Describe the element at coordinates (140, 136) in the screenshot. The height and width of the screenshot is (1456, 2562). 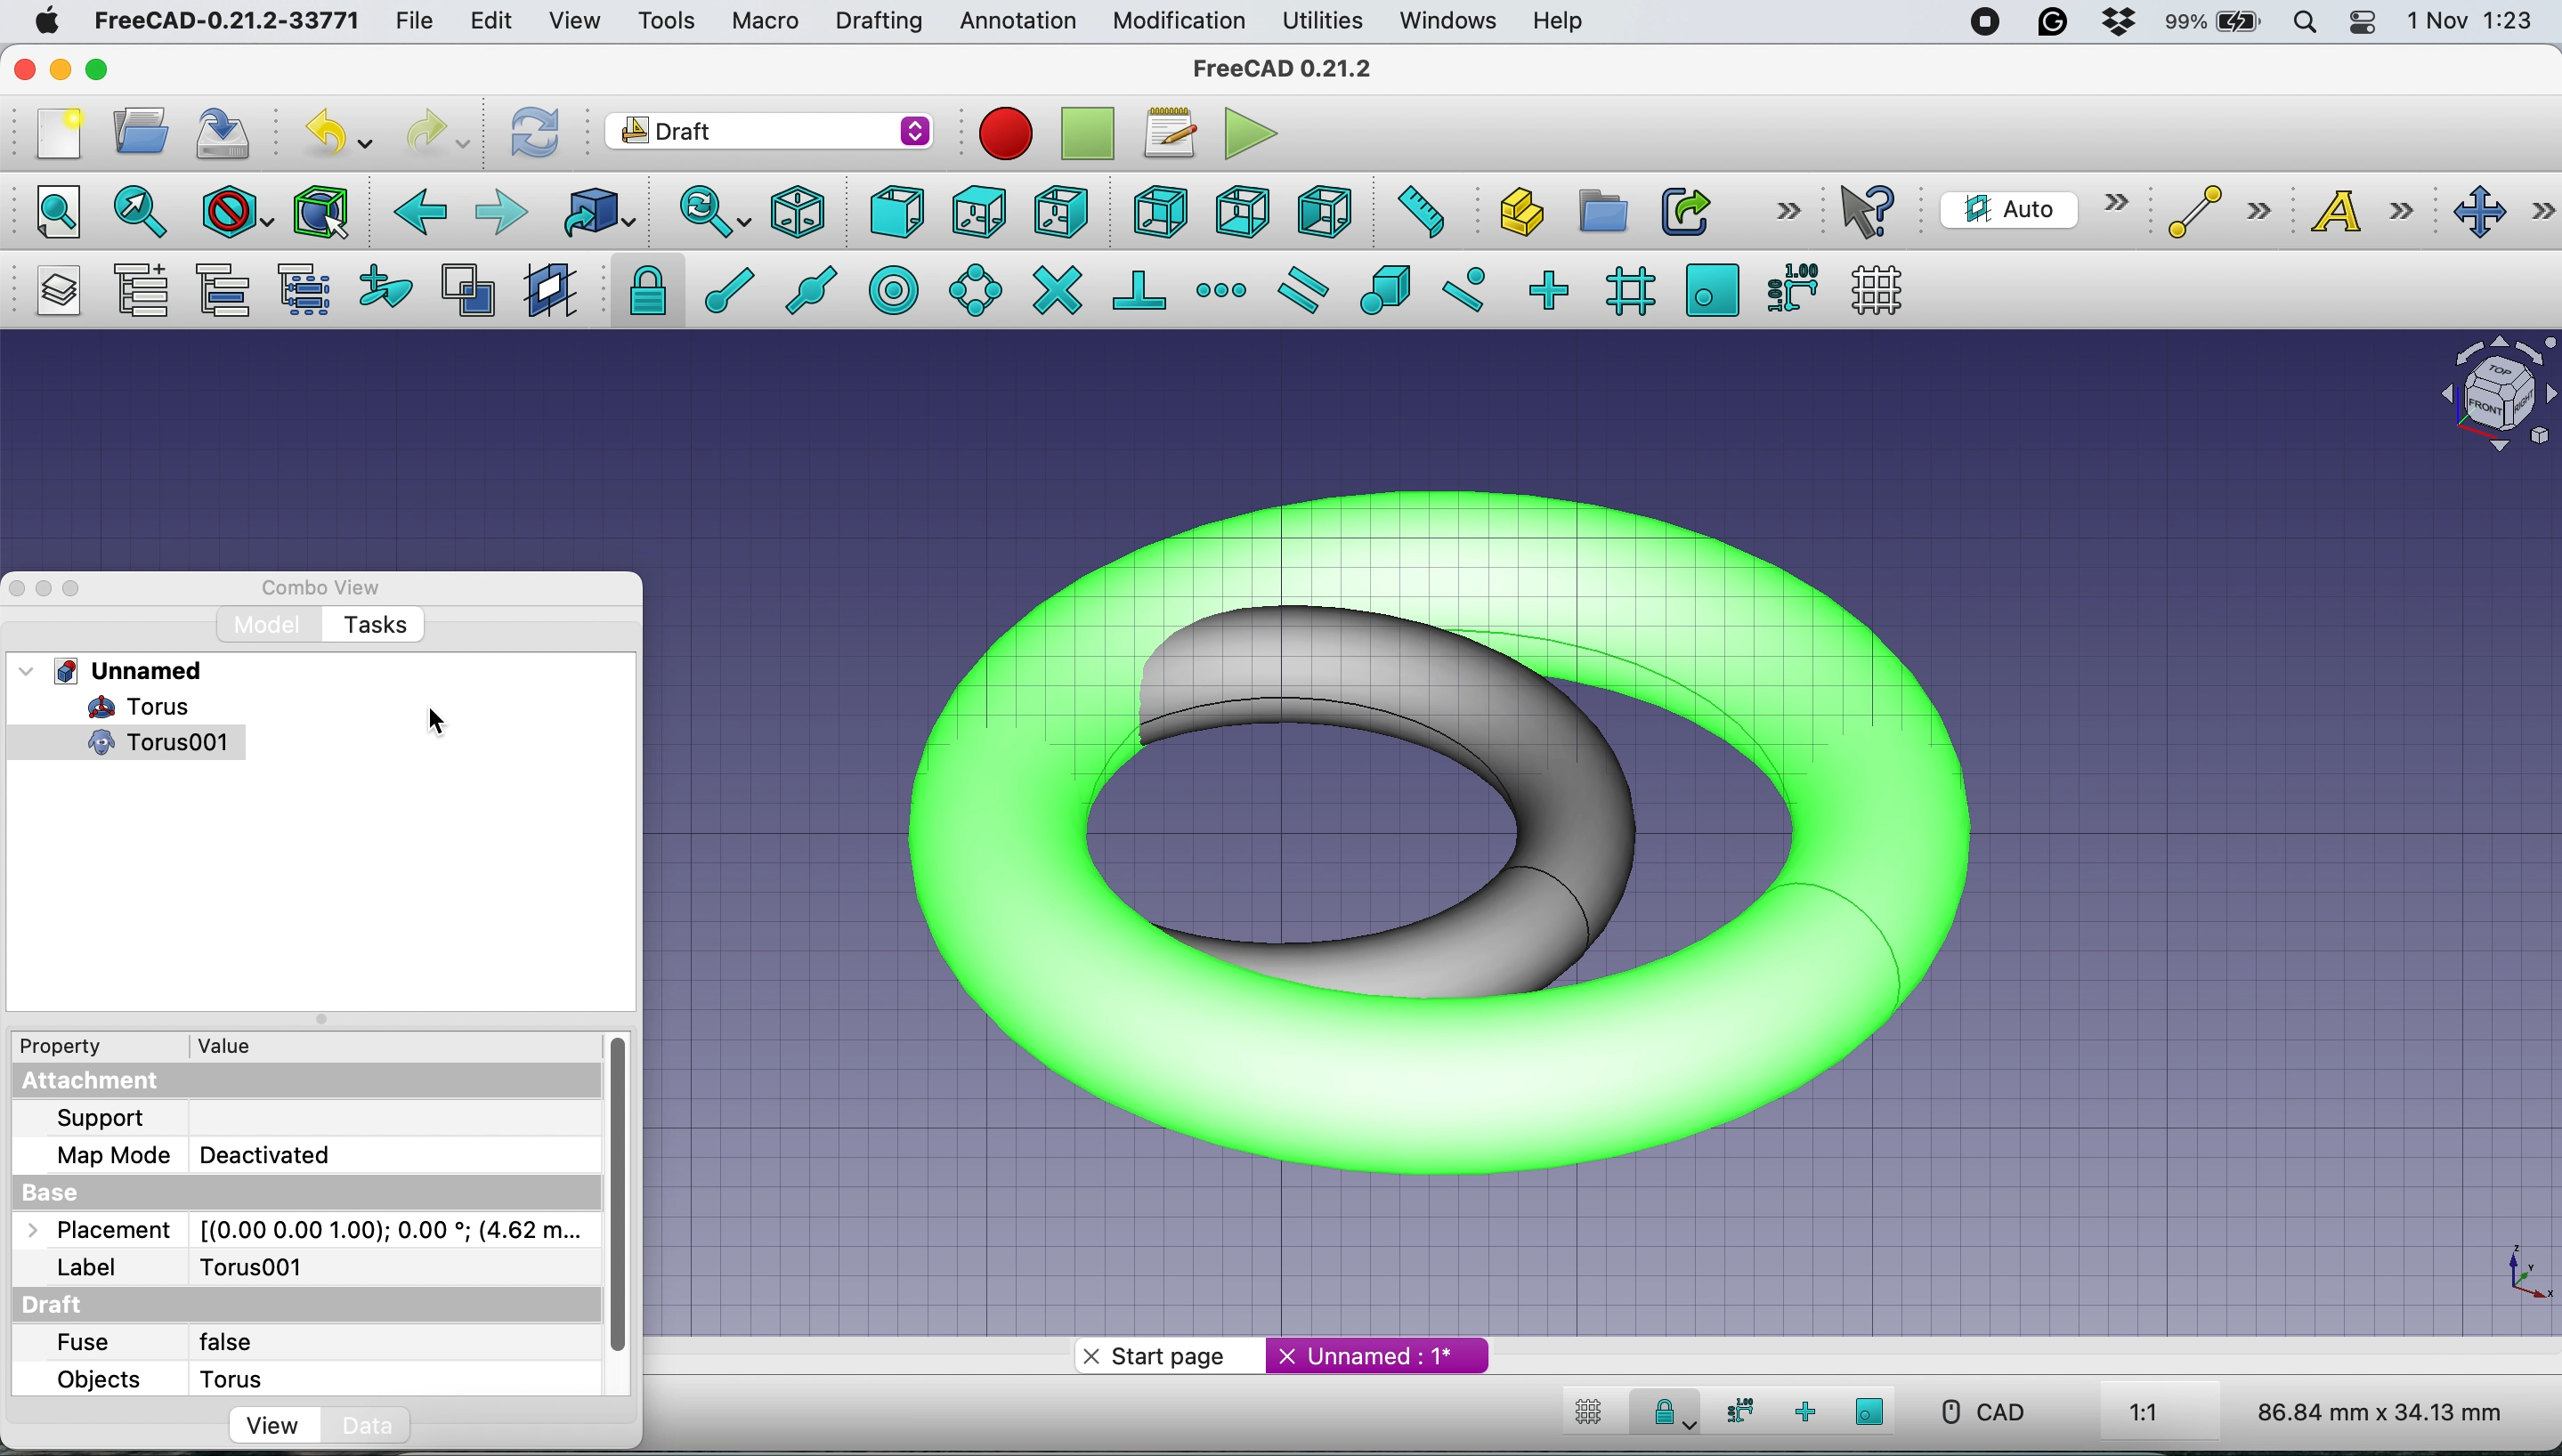
I see `open` at that location.